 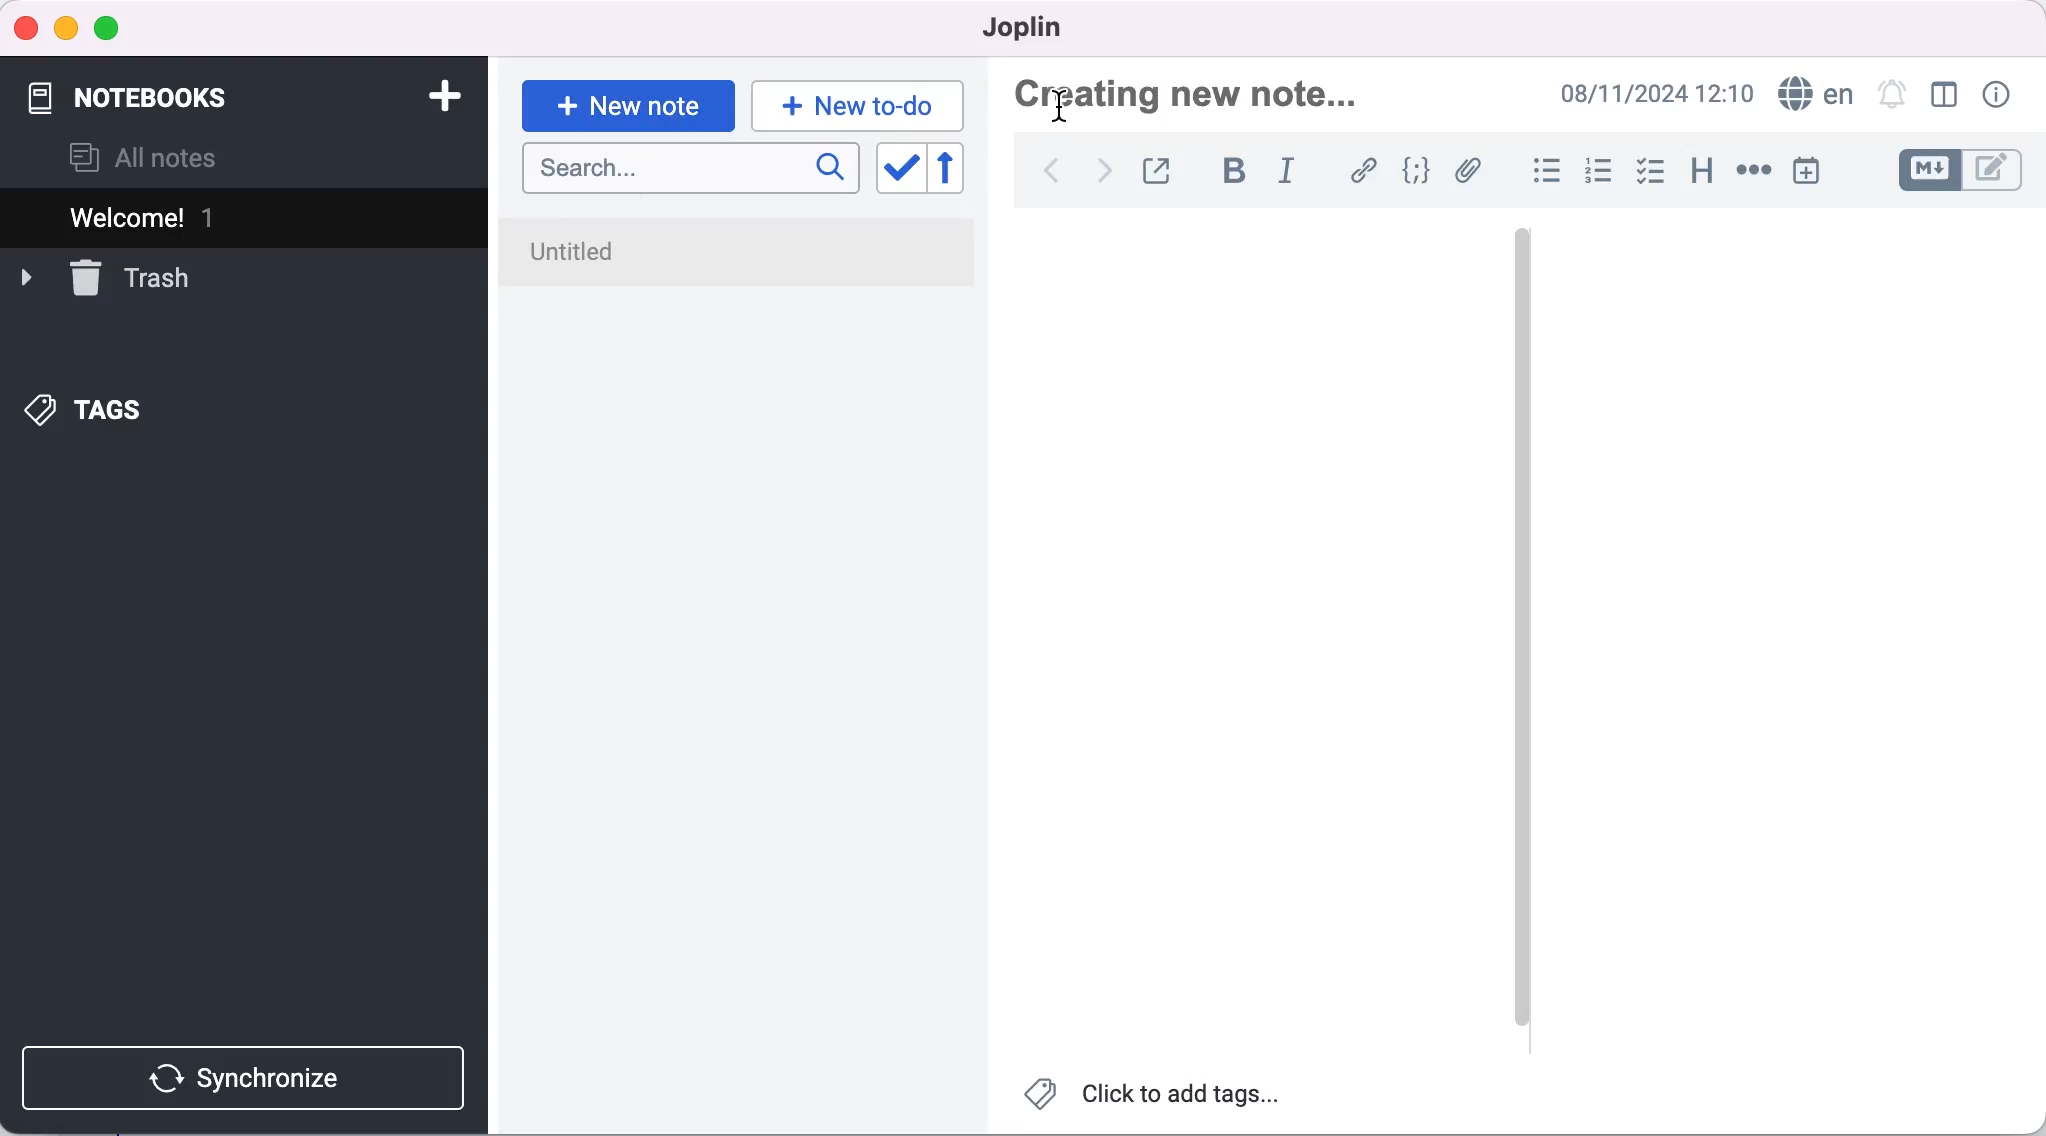 What do you see at coordinates (1812, 96) in the screenshot?
I see `language` at bounding box center [1812, 96].